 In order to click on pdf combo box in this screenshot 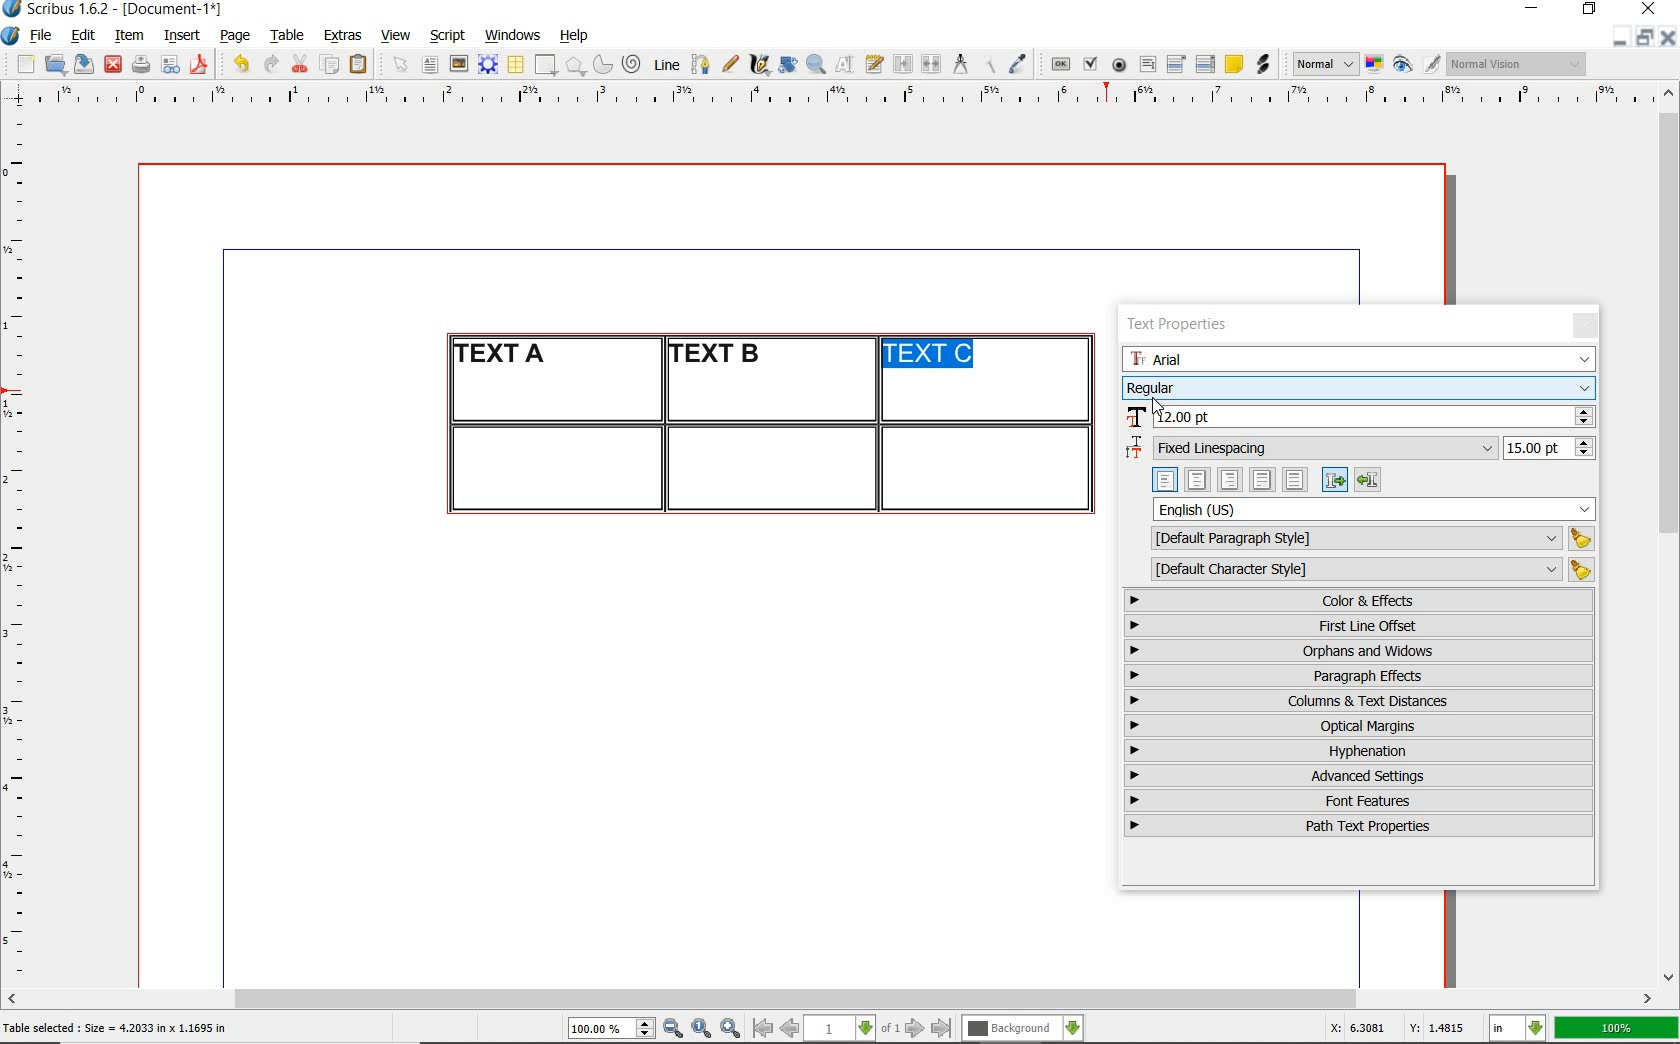, I will do `click(1177, 63)`.